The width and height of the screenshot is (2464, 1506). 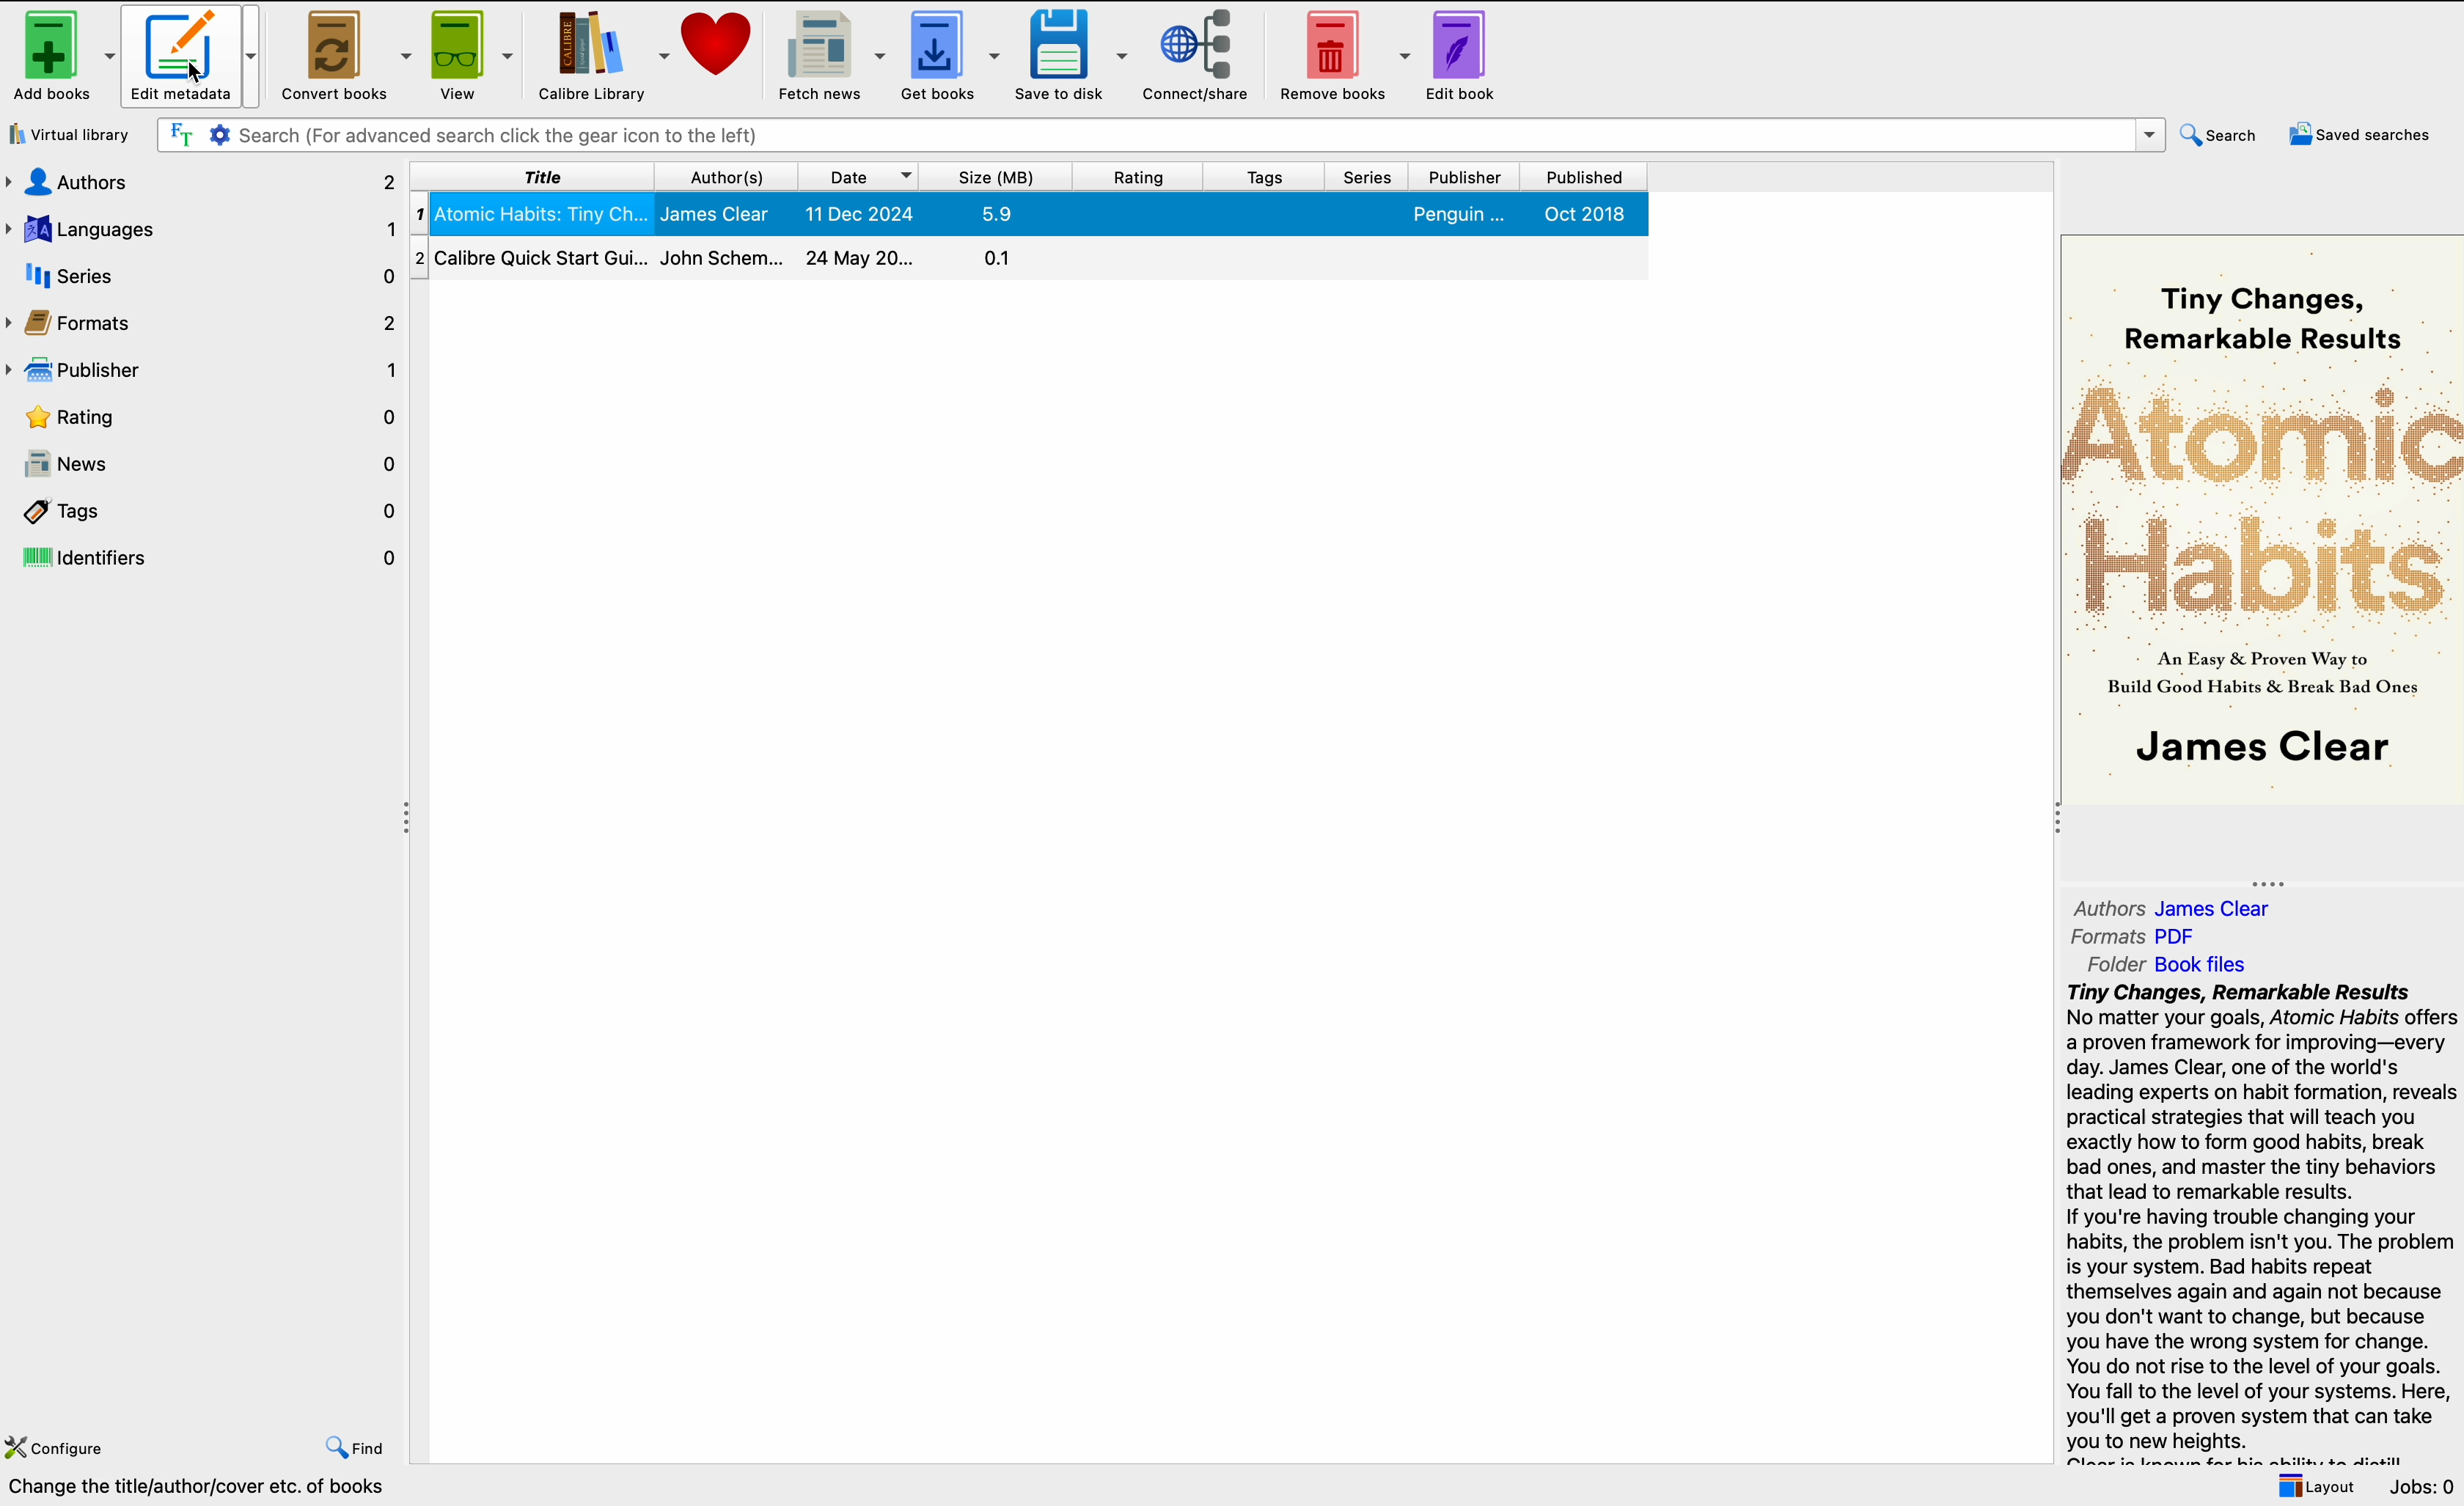 What do you see at coordinates (62, 54) in the screenshot?
I see `add books` at bounding box center [62, 54].